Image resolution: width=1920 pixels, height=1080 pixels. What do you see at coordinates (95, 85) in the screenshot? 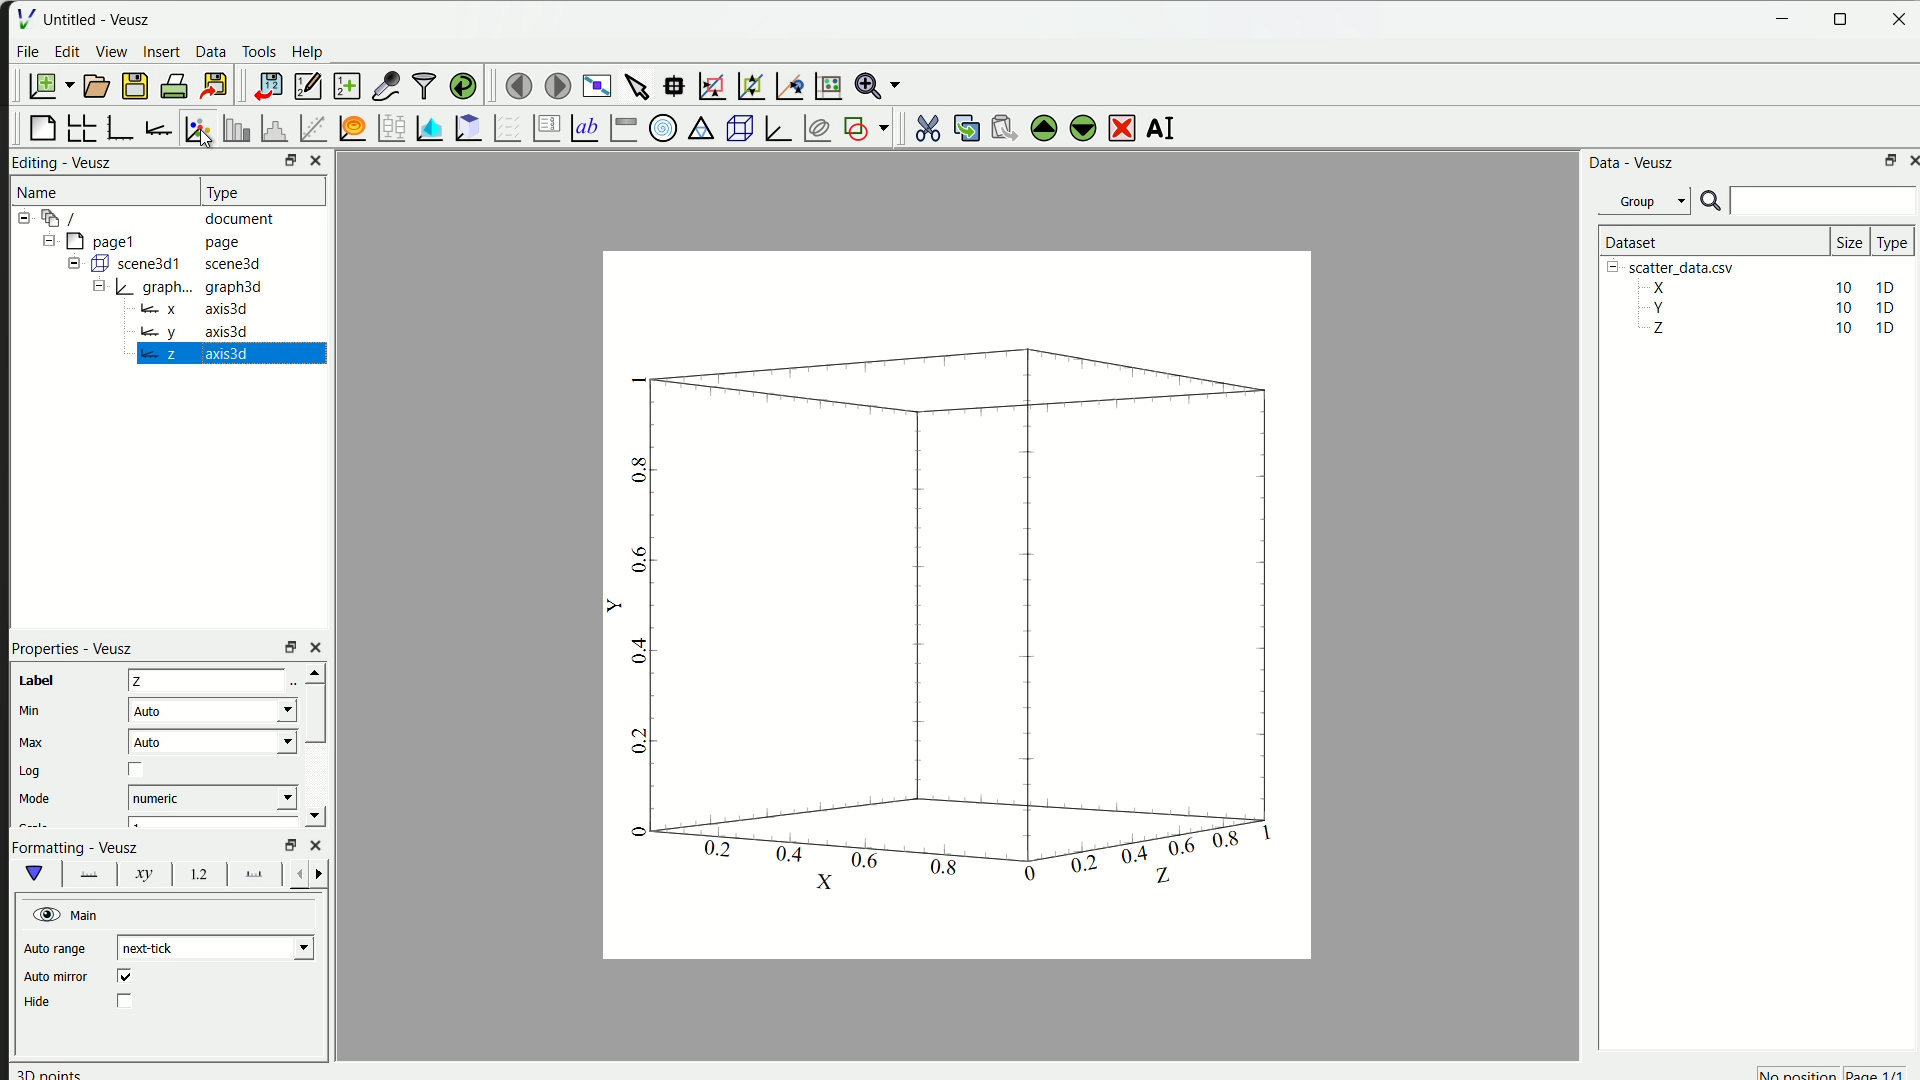
I see `open a document` at bounding box center [95, 85].